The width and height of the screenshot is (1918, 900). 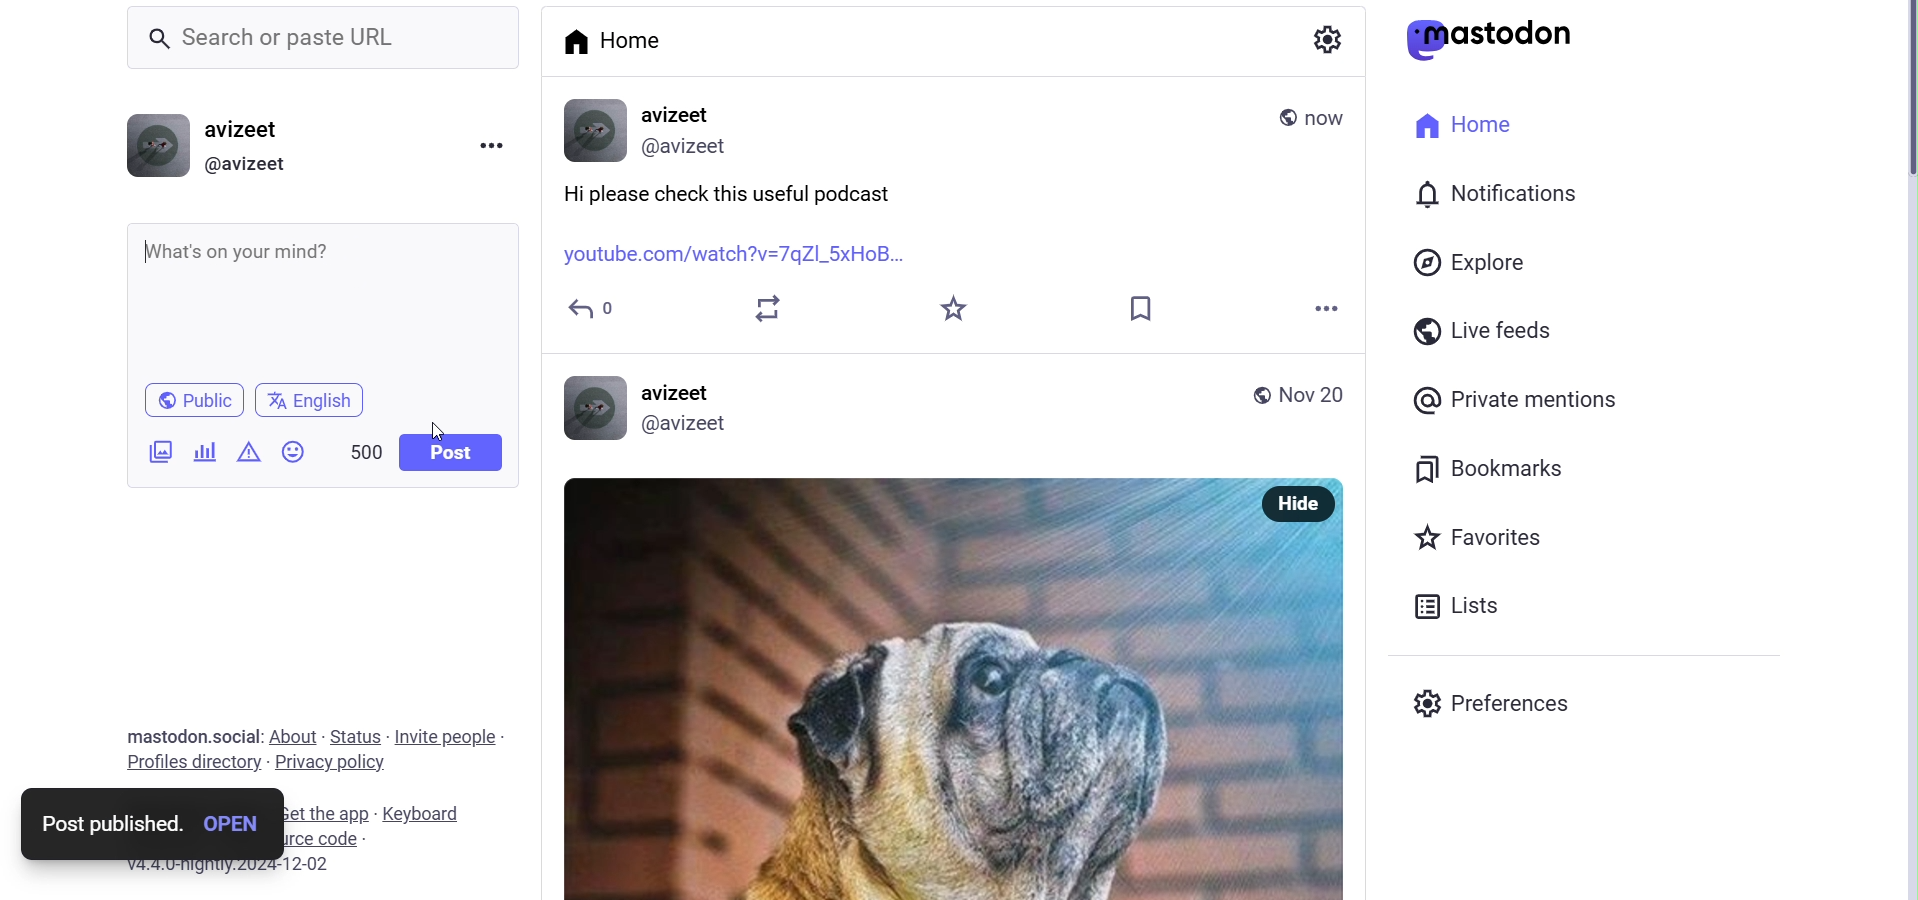 I want to click on privacy policy, so click(x=333, y=763).